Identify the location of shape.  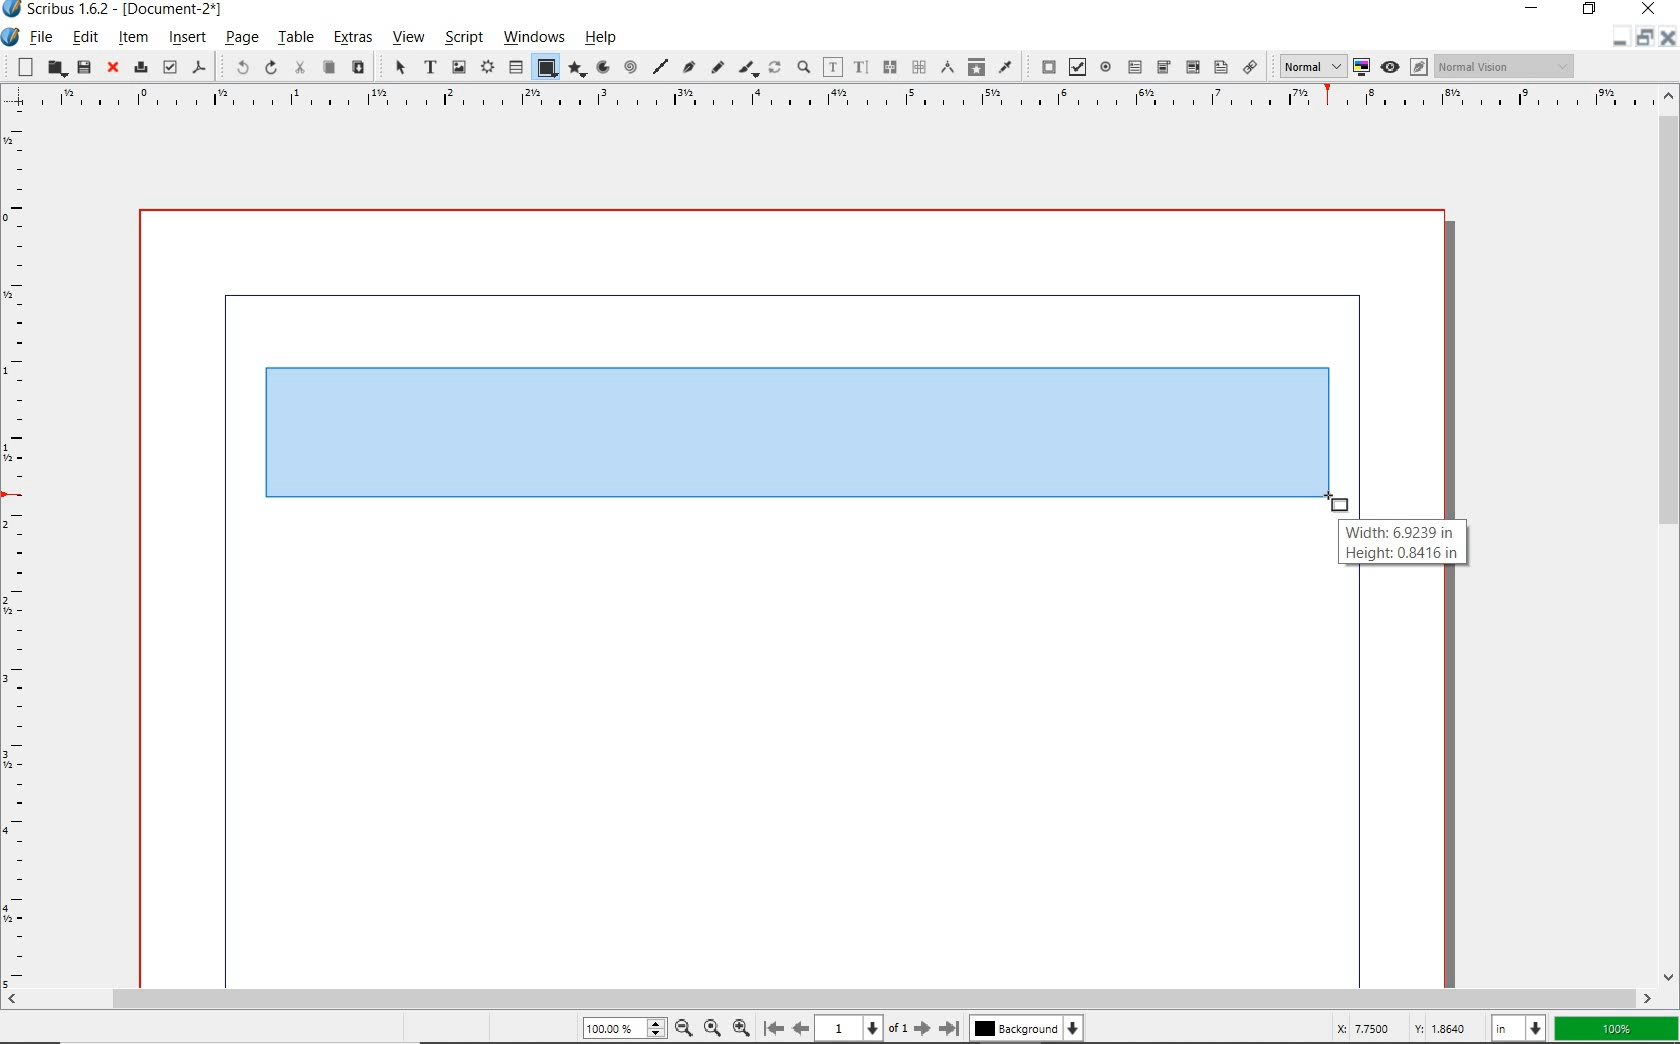
(546, 68).